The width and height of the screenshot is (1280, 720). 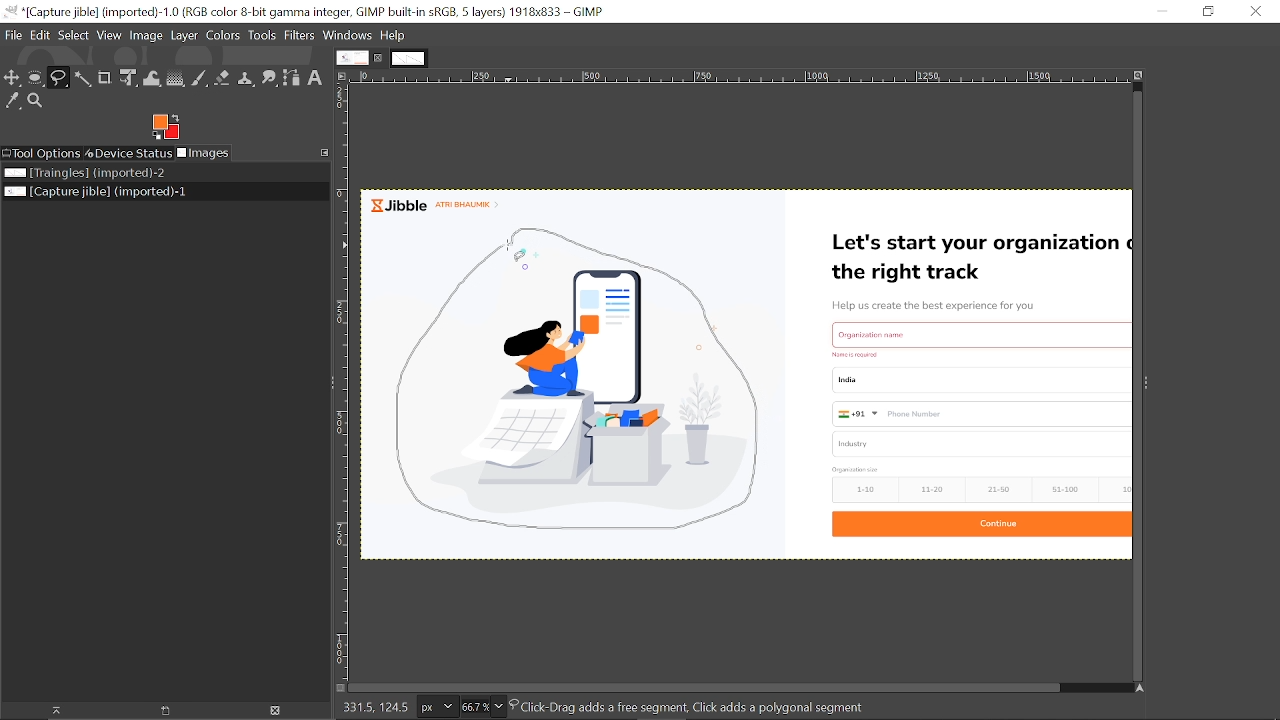 What do you see at coordinates (505, 242) in the screenshot?
I see `cursor` at bounding box center [505, 242].